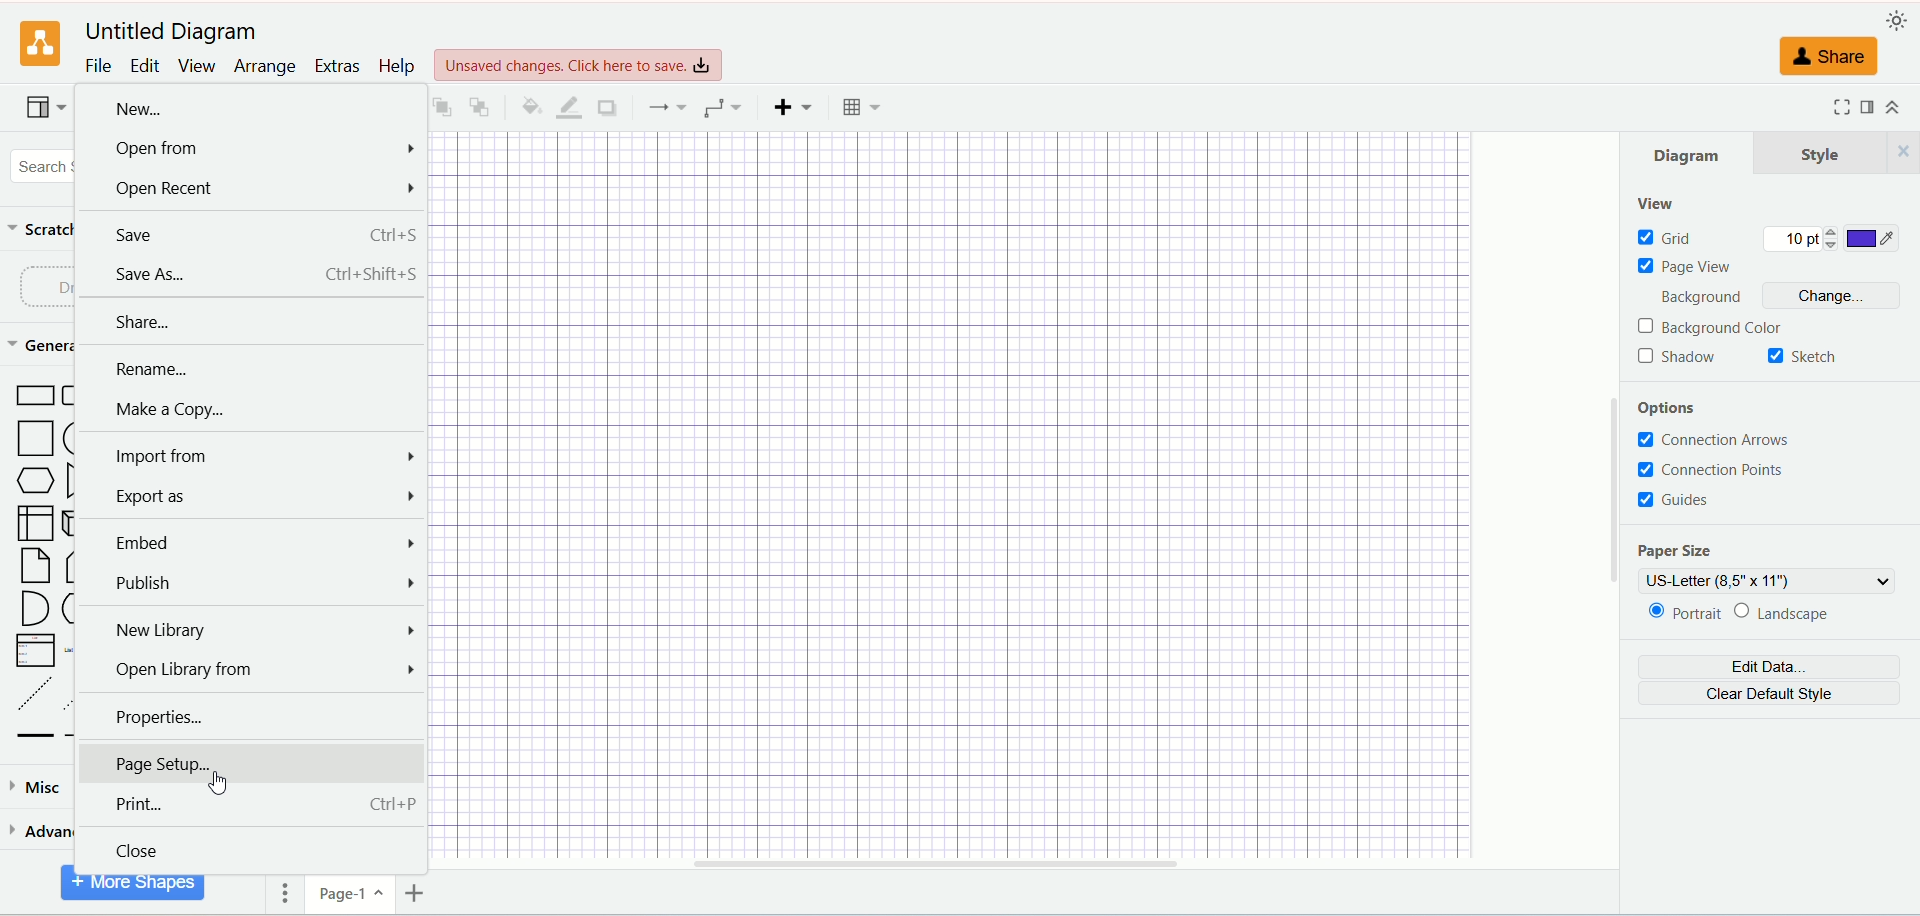 The height and width of the screenshot is (916, 1920). Describe the element at coordinates (722, 108) in the screenshot. I see `connection` at that location.